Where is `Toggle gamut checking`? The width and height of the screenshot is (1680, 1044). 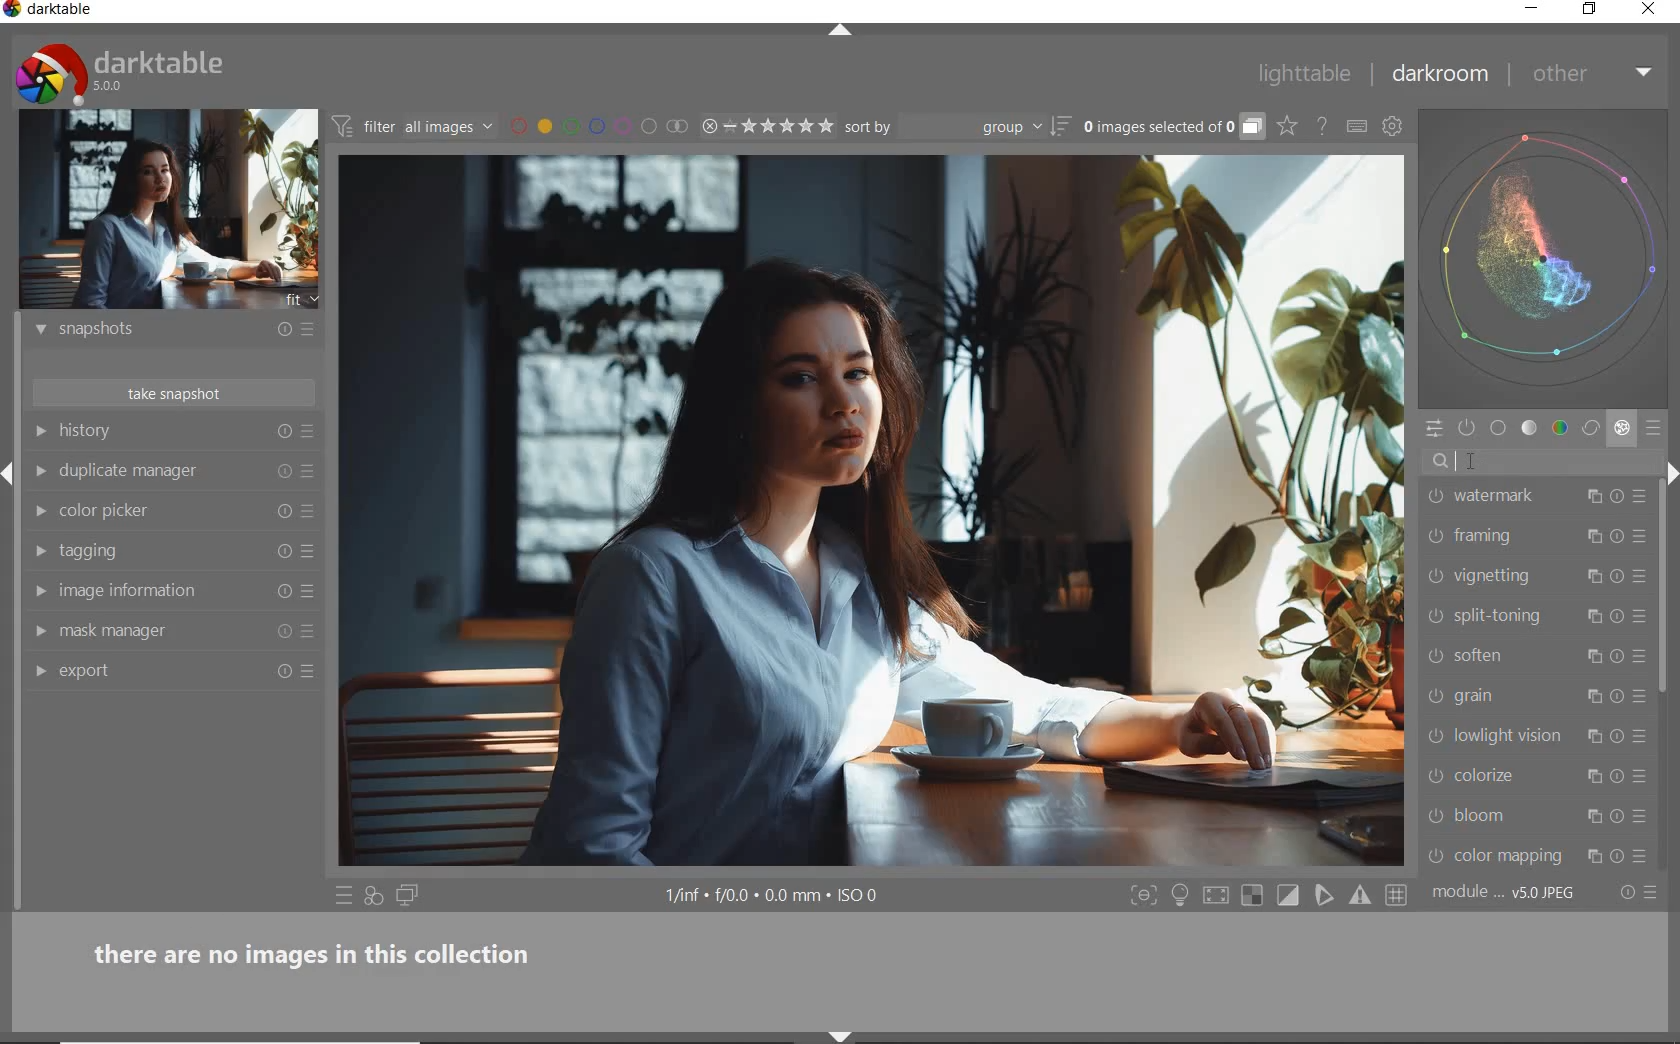
Toggle gamut checking is located at coordinates (1359, 896).